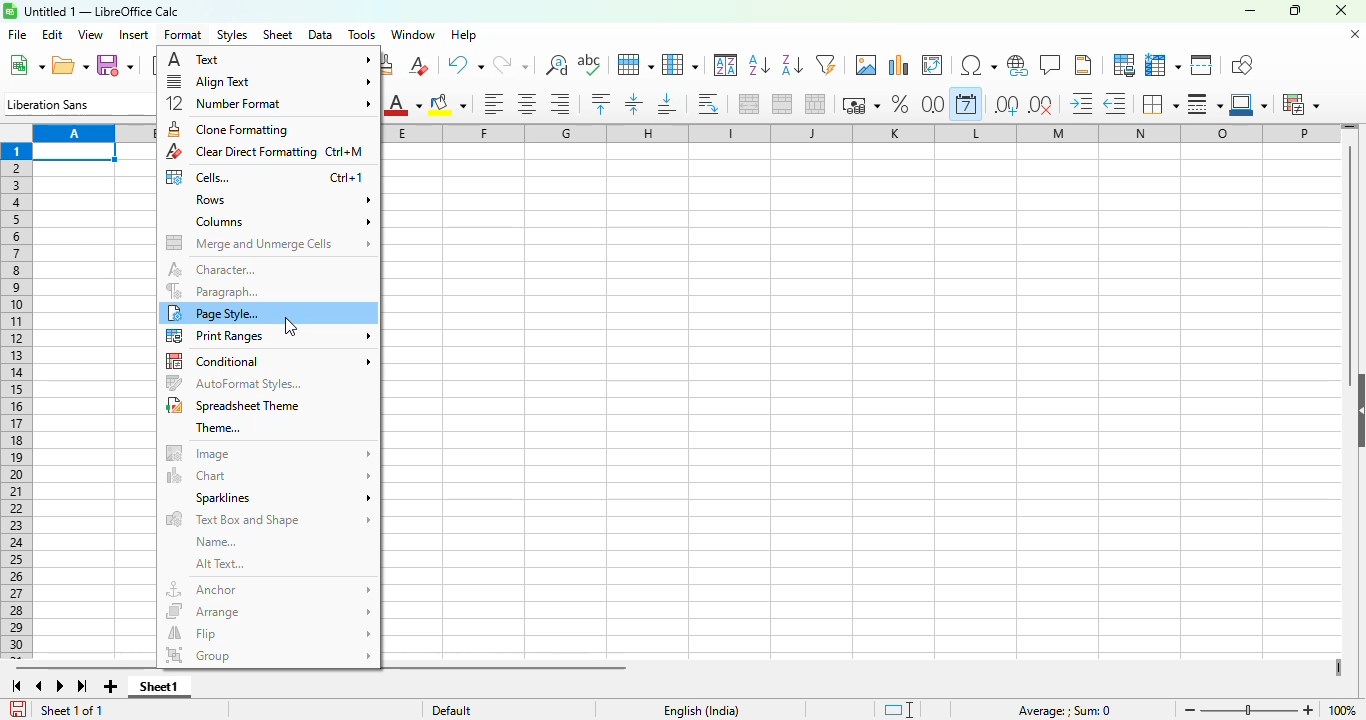 This screenshot has width=1366, height=720. Describe the element at coordinates (1163, 65) in the screenshot. I see `freeze rows and columns` at that location.